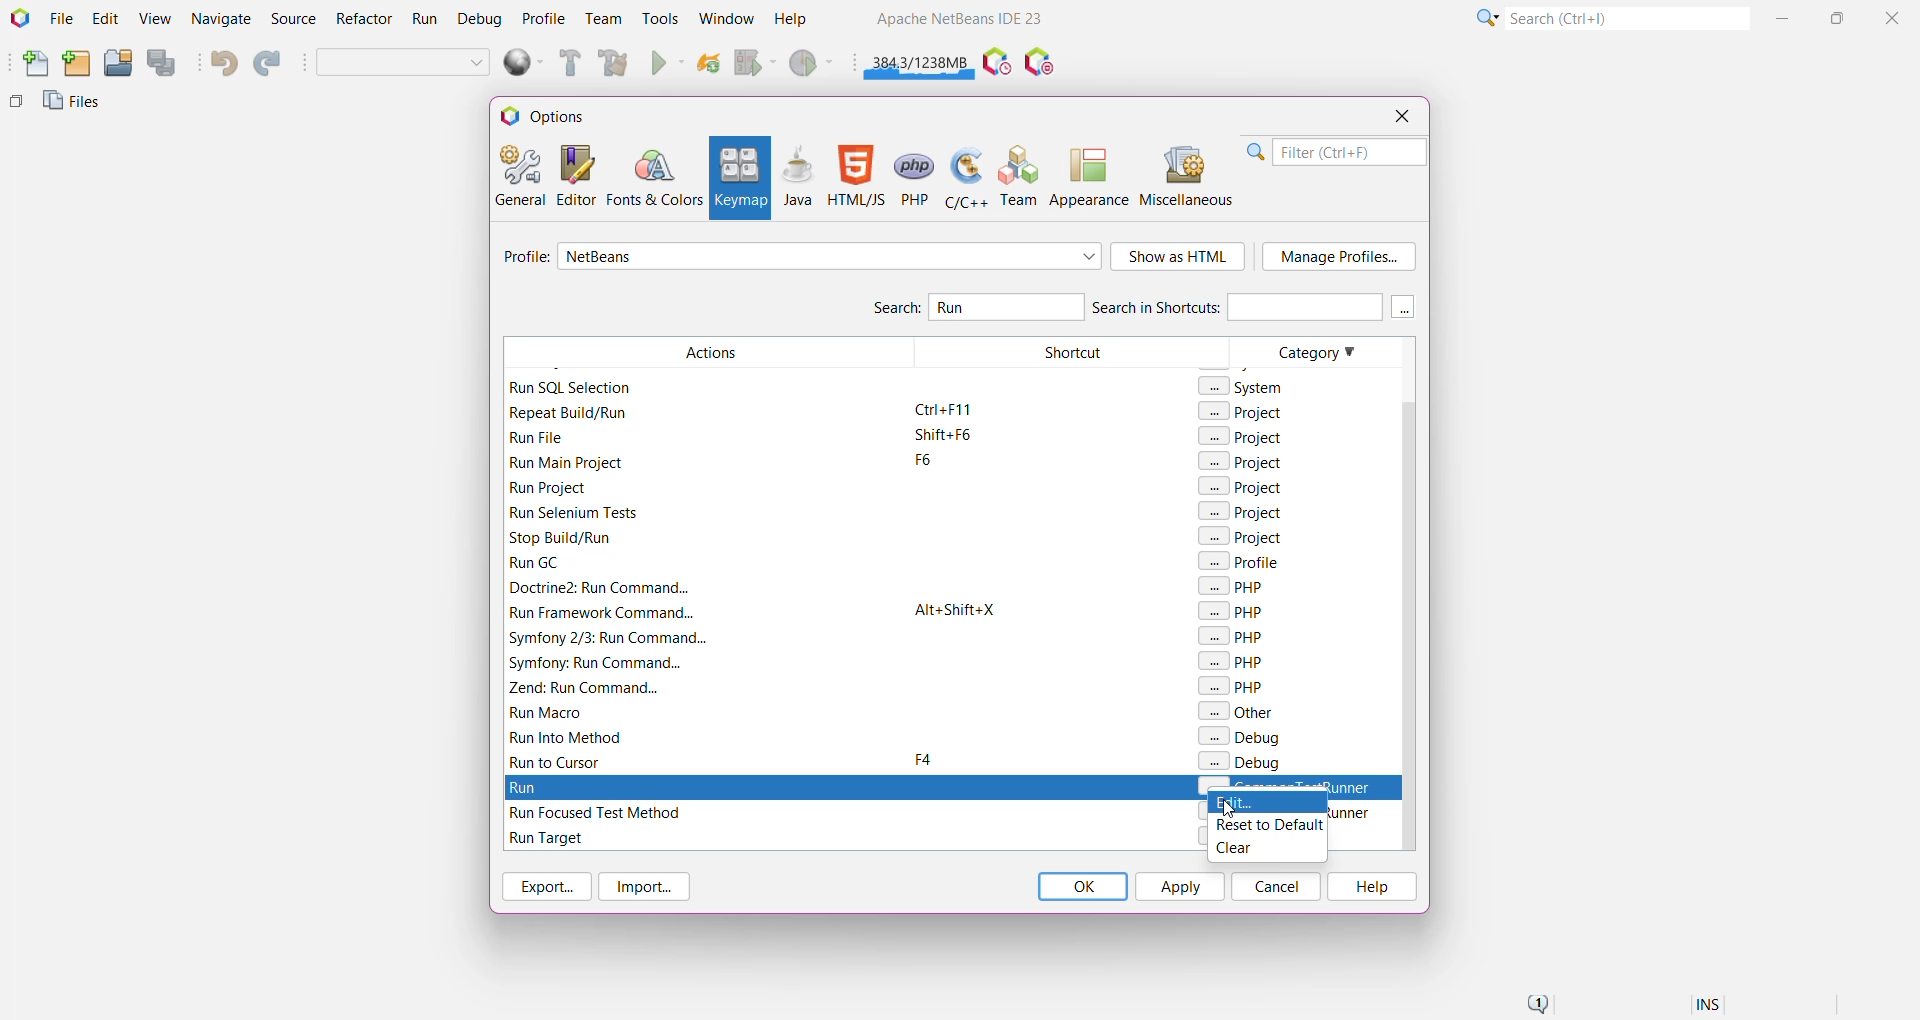 The image size is (1920, 1020). What do you see at coordinates (957, 22) in the screenshot?
I see `Application name and Version` at bounding box center [957, 22].